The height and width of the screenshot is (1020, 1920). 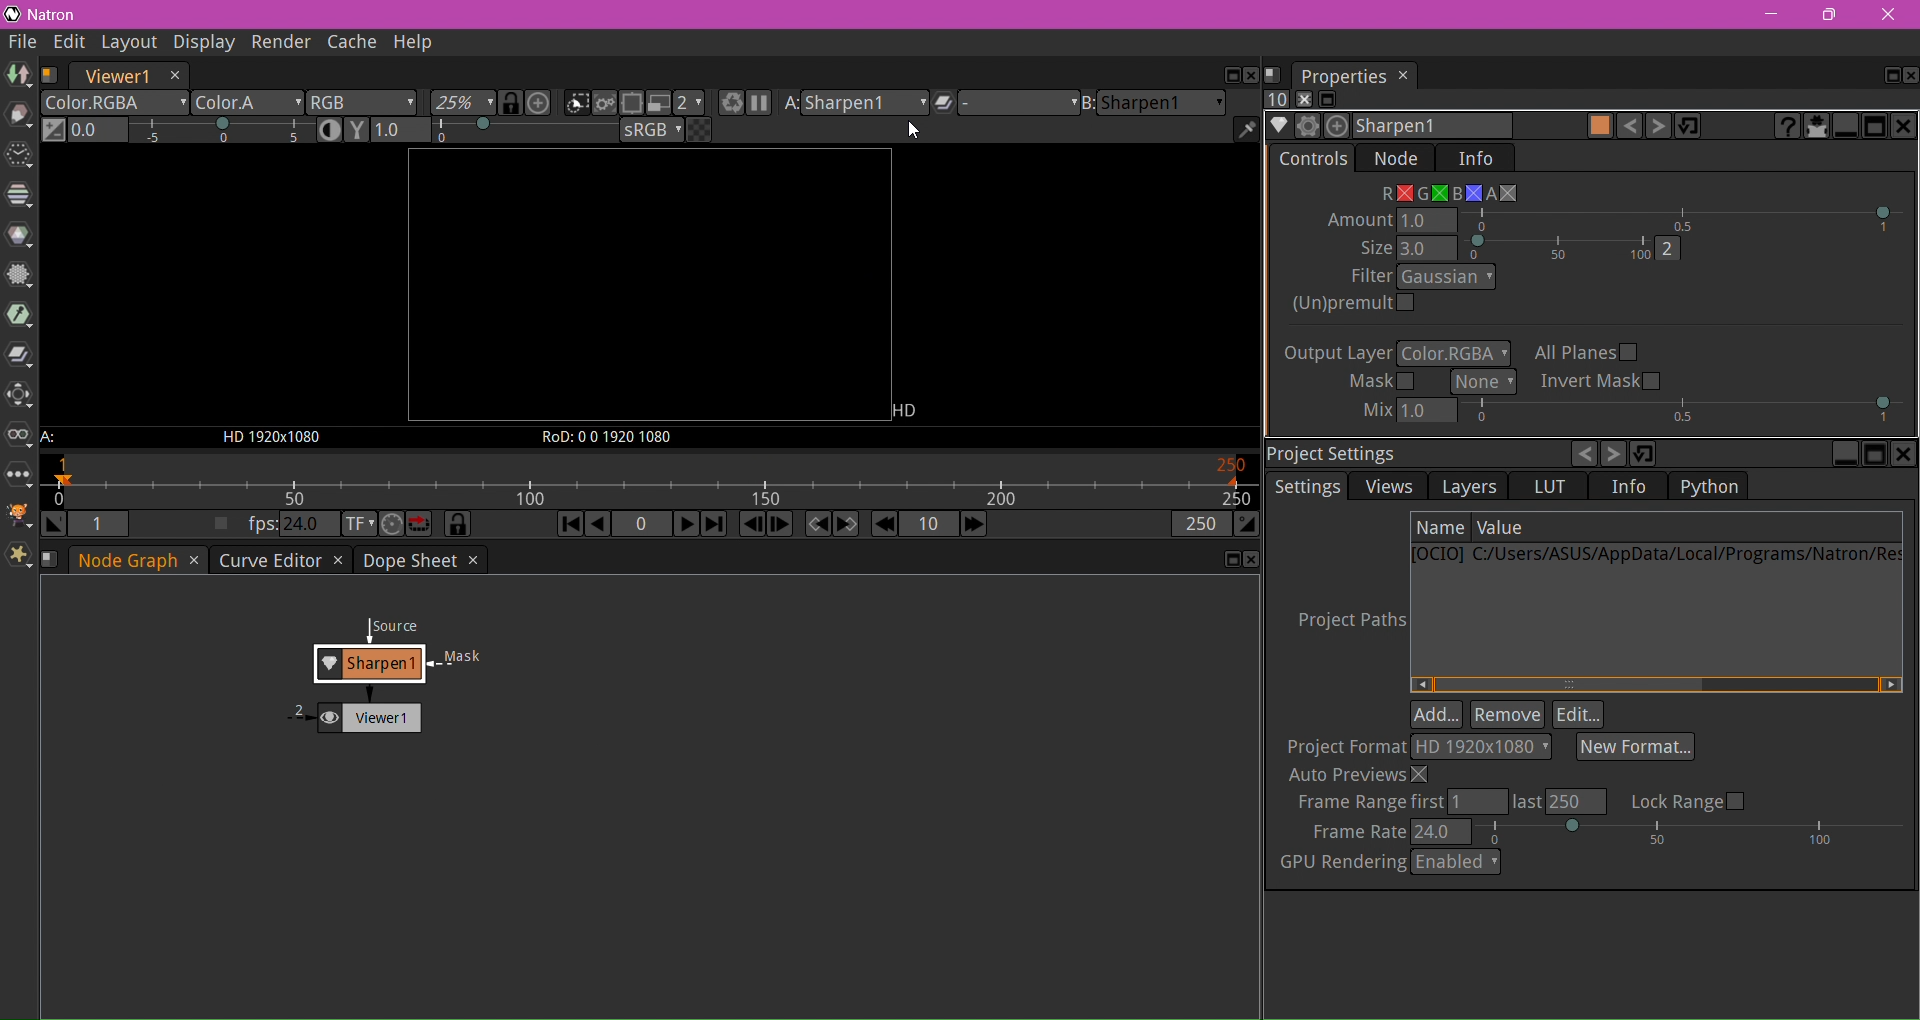 I want to click on Maximize pane, so click(x=1876, y=126).